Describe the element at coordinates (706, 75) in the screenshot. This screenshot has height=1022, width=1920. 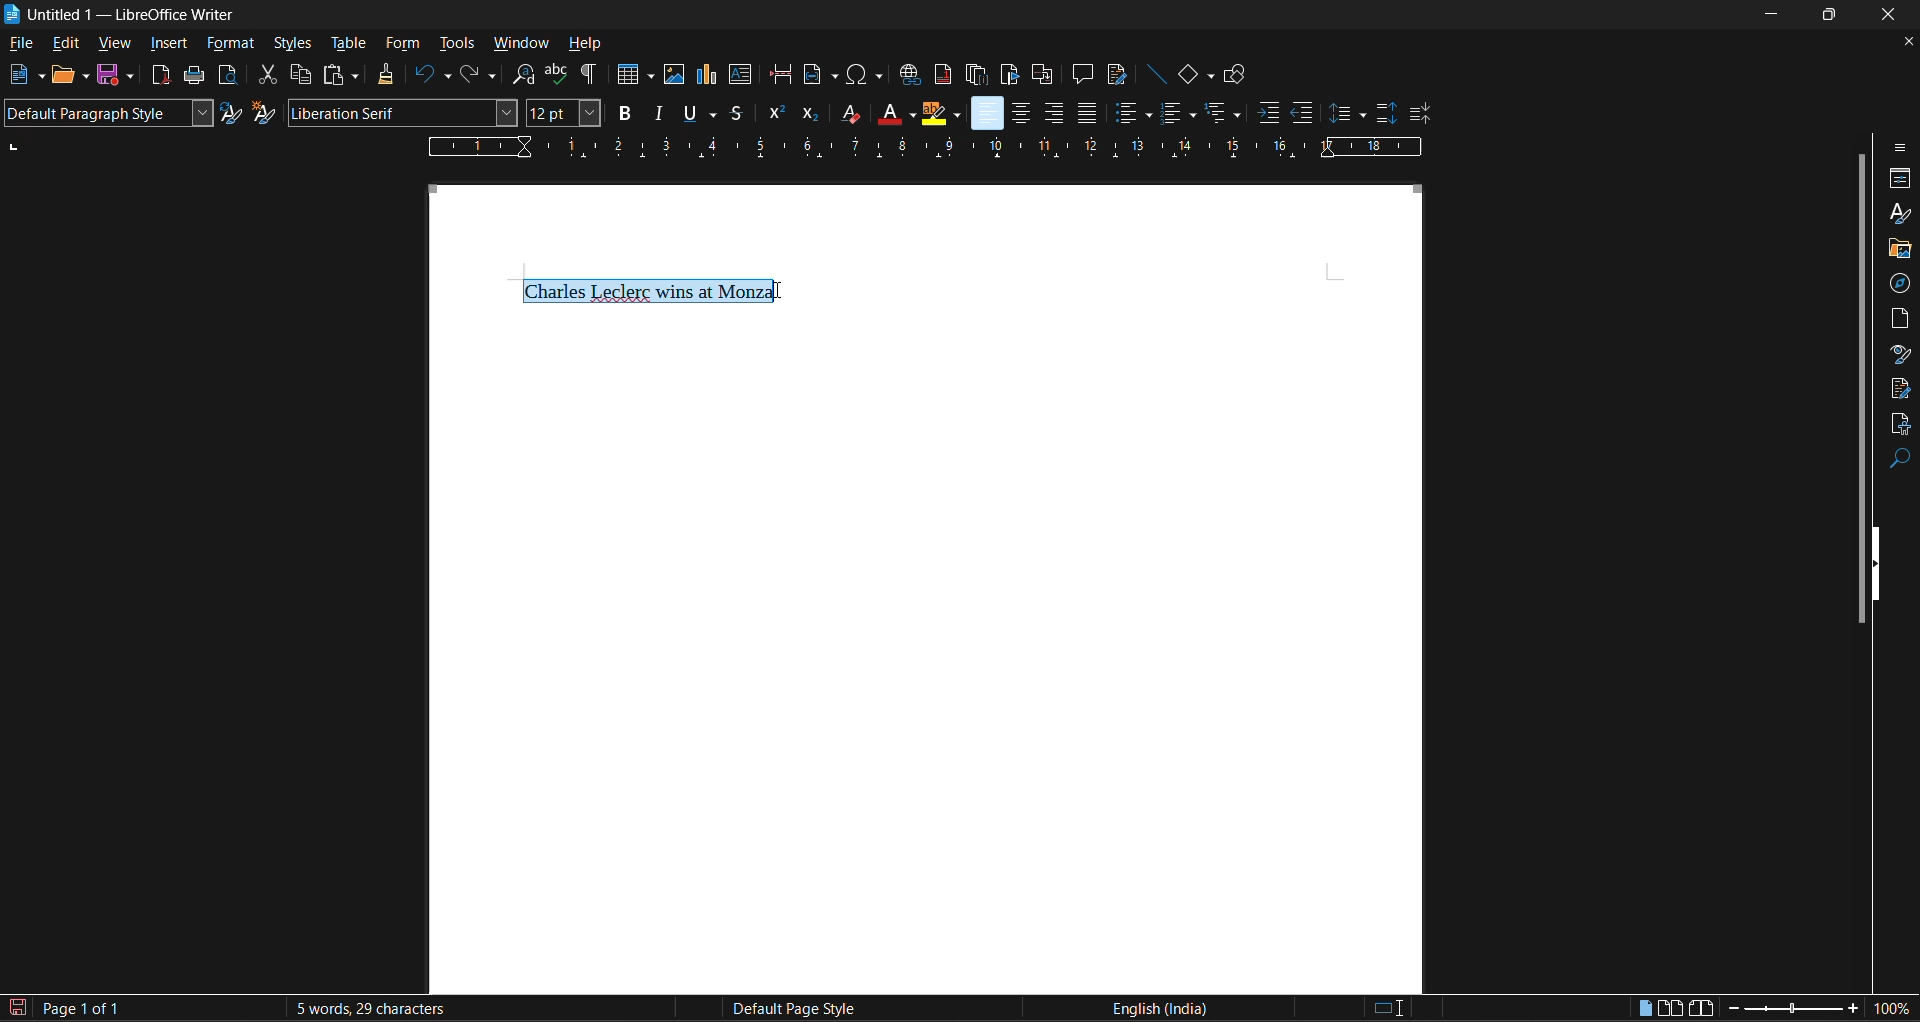
I see `insert chart` at that location.